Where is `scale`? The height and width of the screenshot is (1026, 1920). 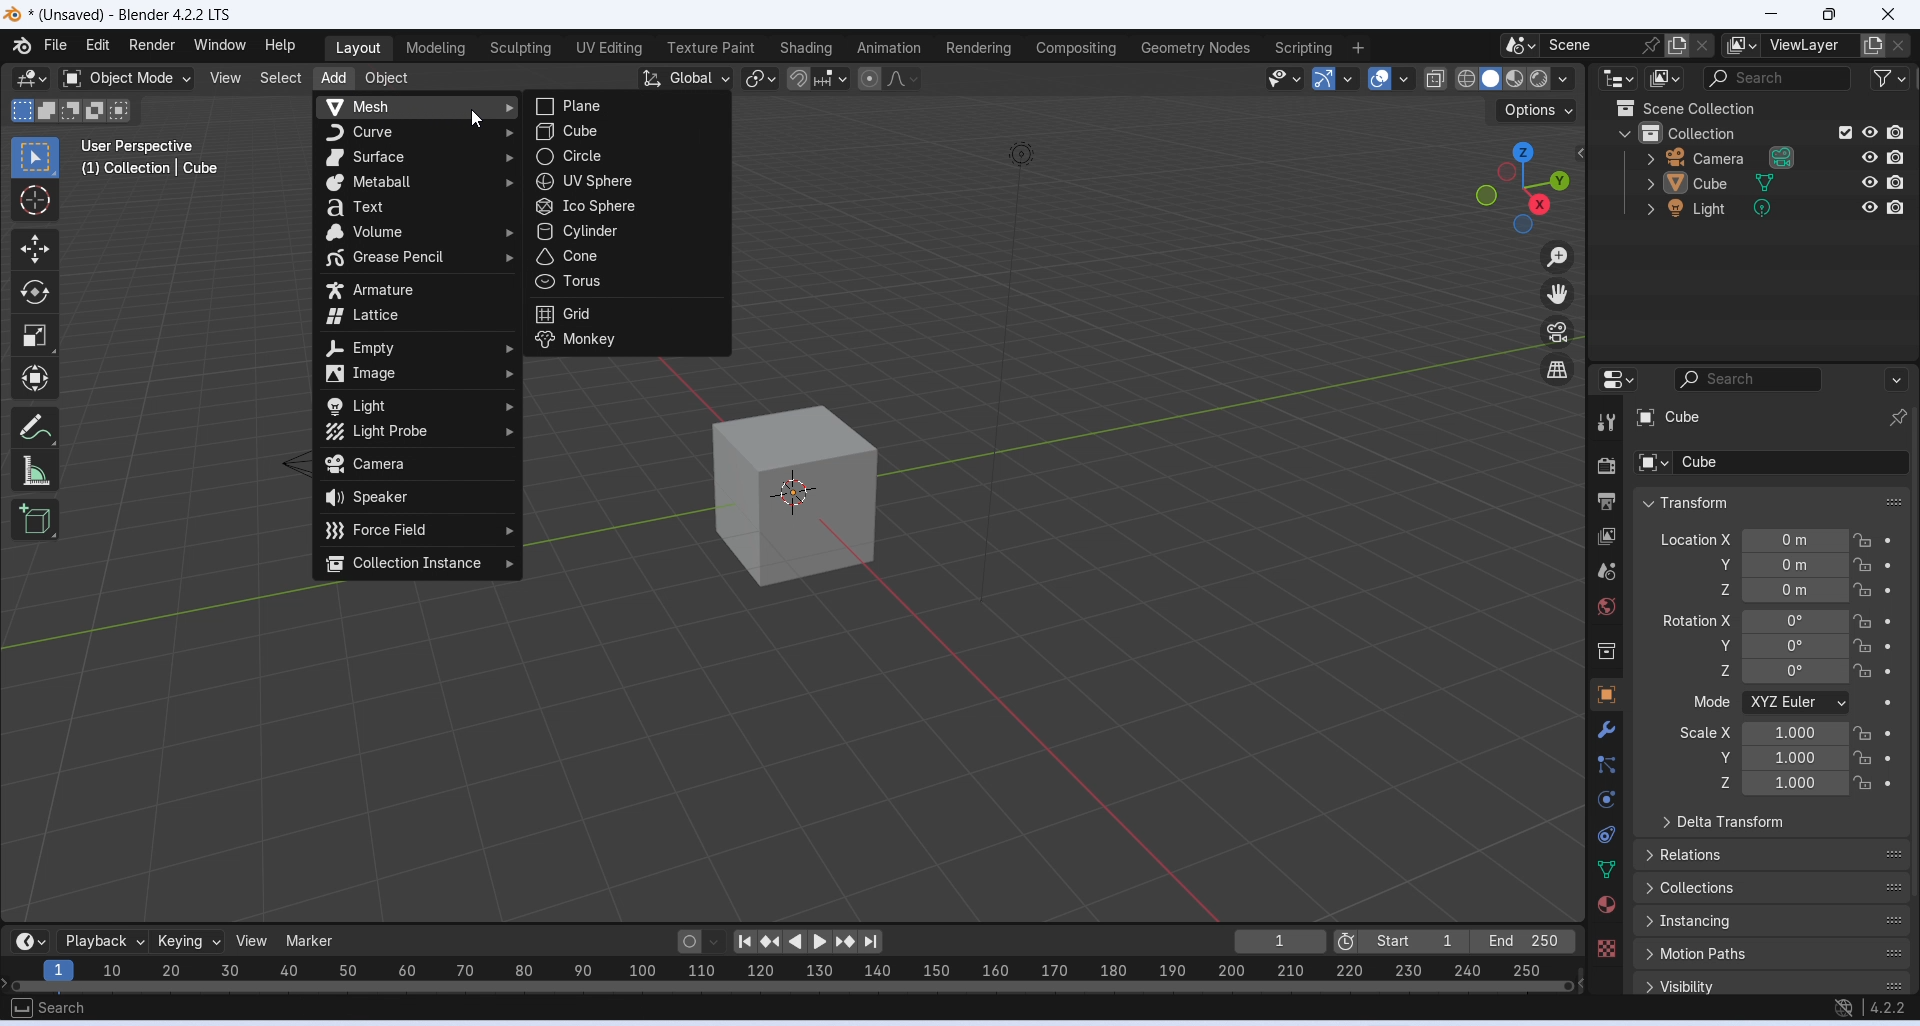 scale is located at coordinates (1796, 758).